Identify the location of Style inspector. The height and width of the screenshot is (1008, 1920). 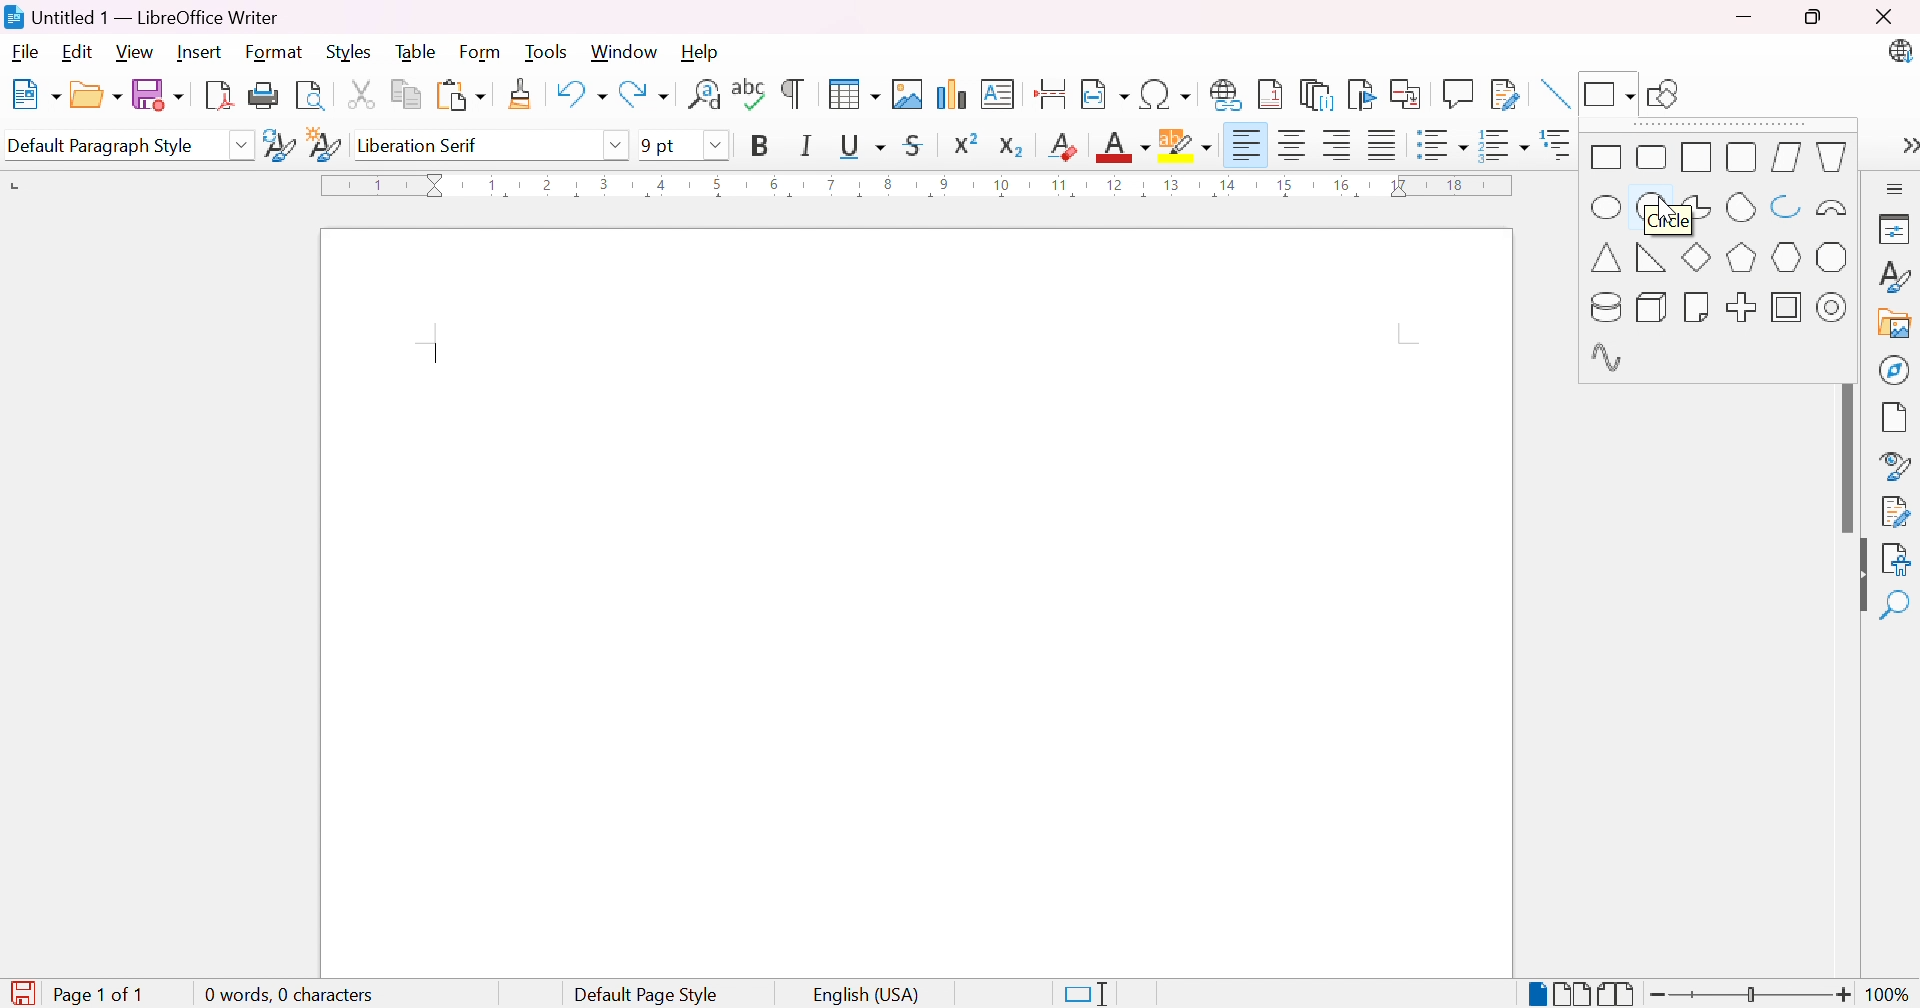
(1897, 467).